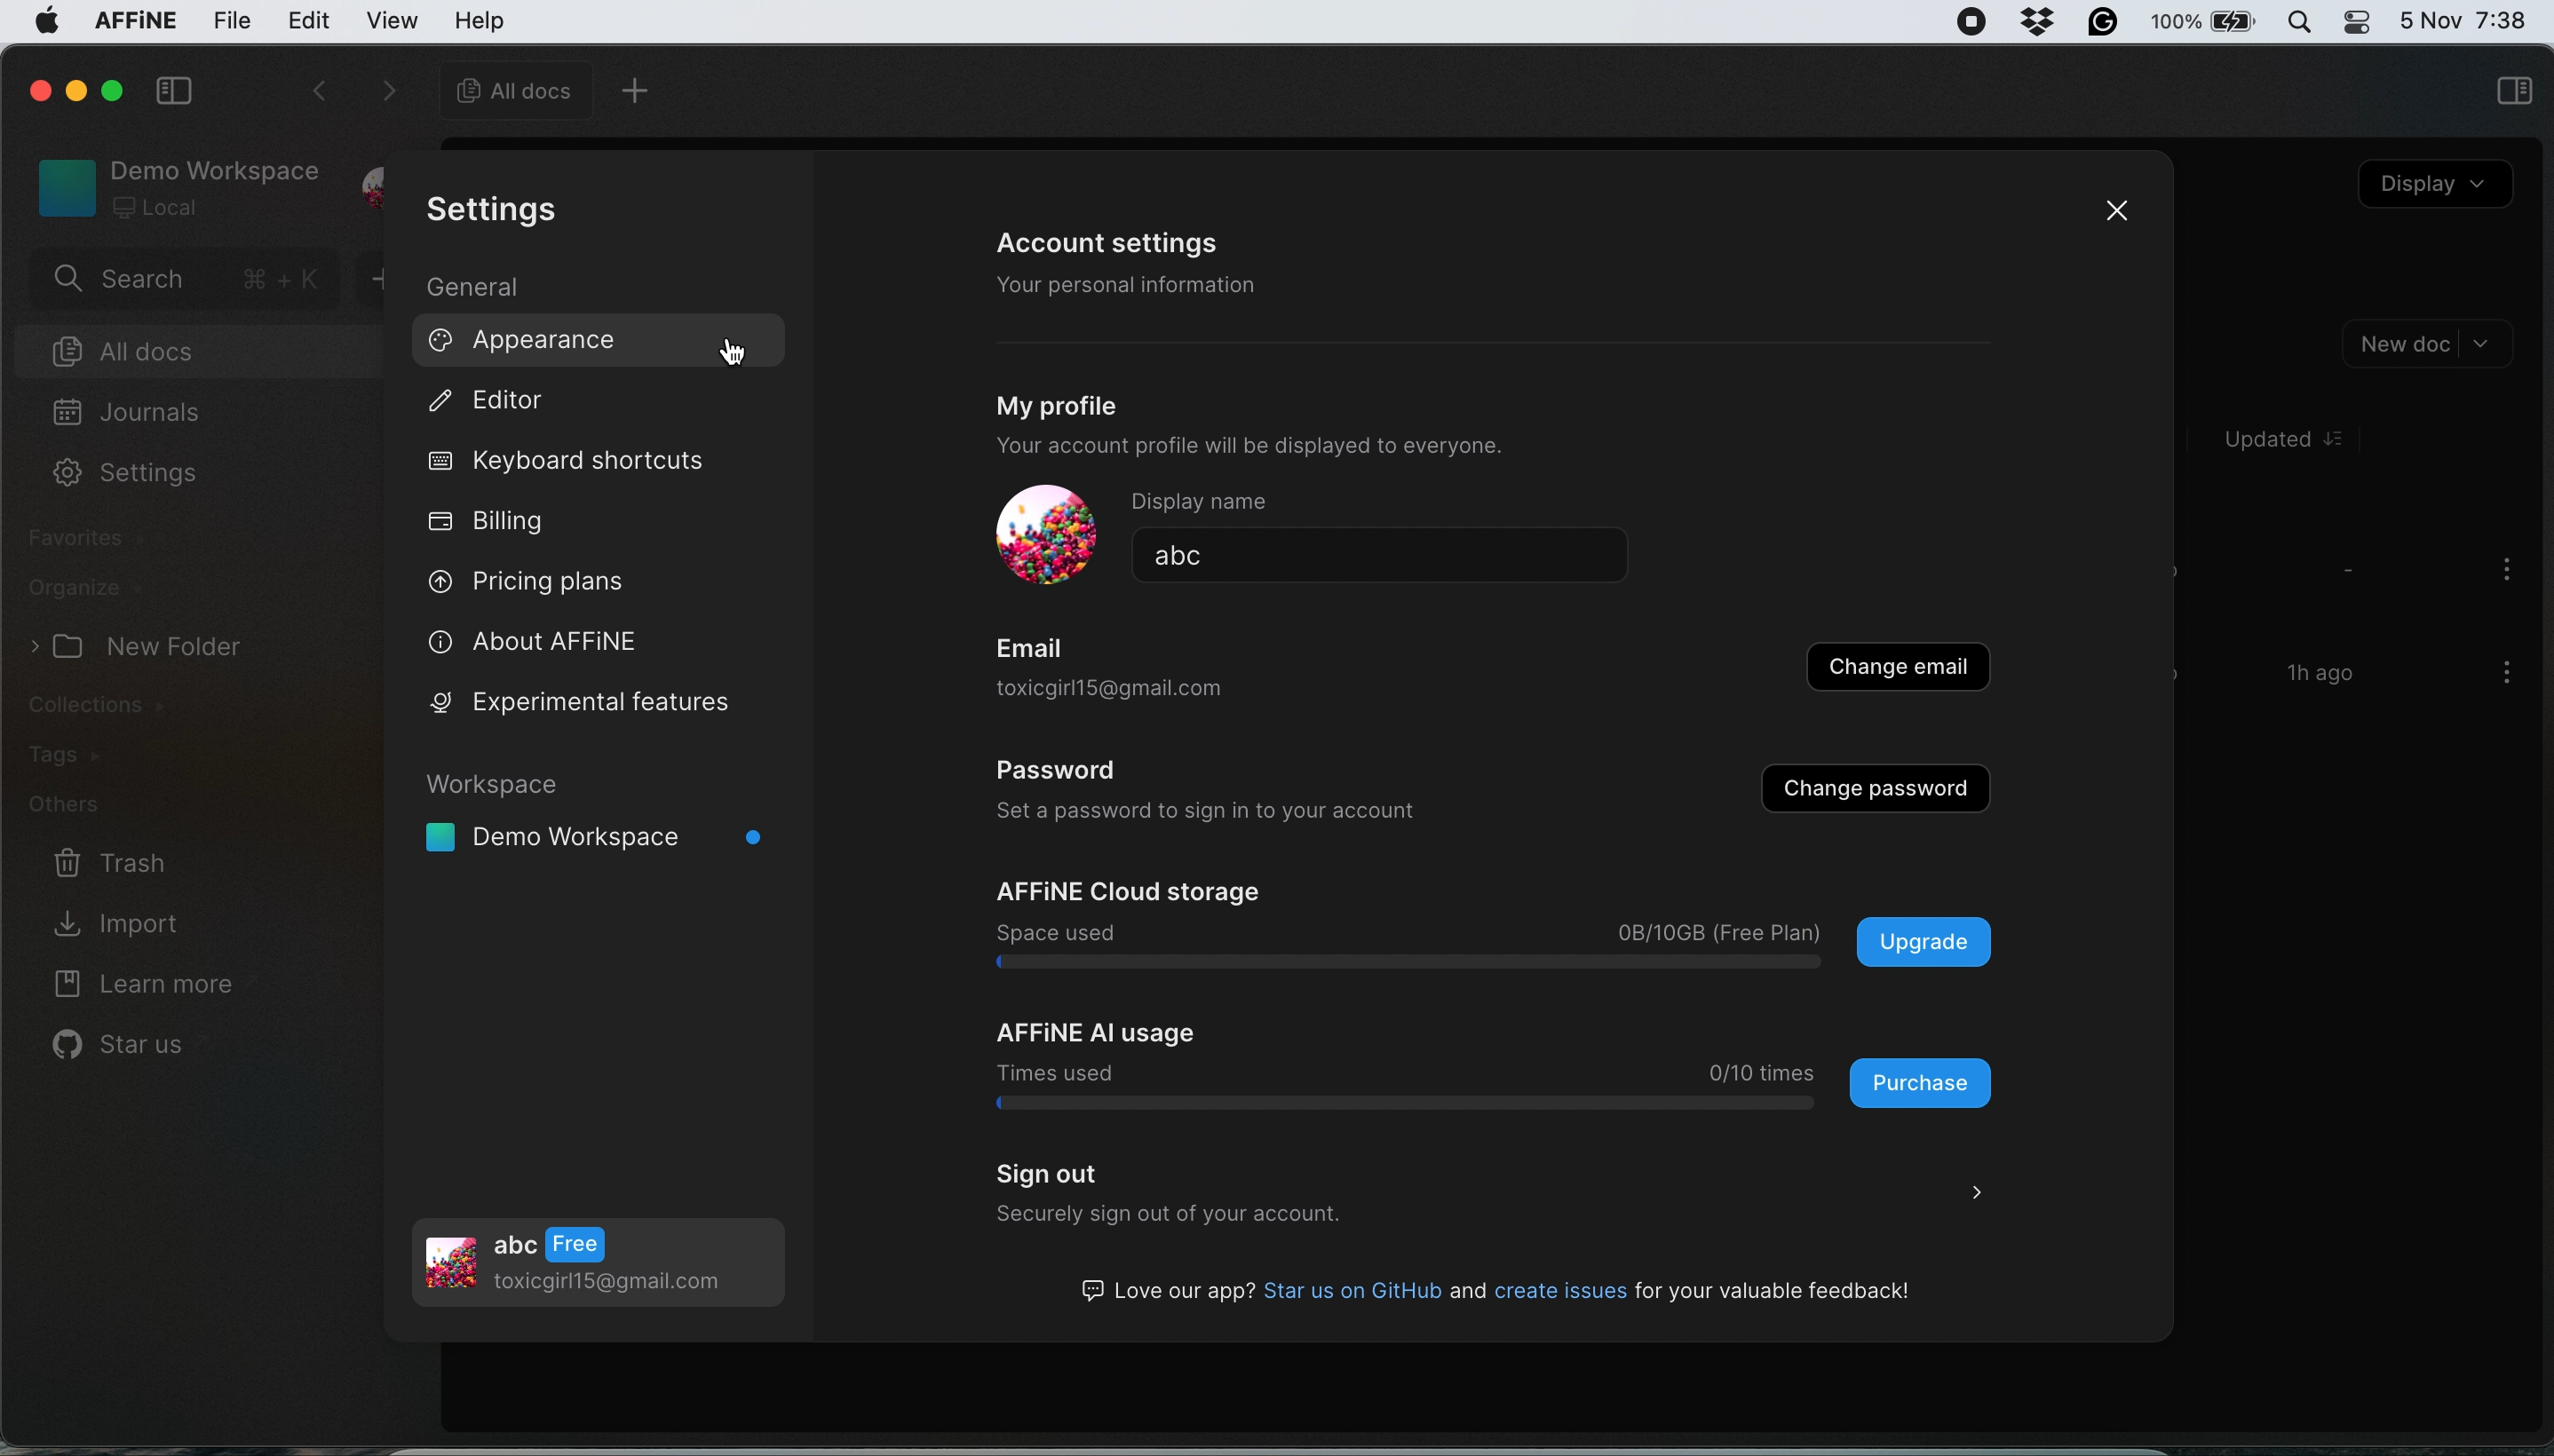  Describe the element at coordinates (133, 24) in the screenshot. I see `affine` at that location.